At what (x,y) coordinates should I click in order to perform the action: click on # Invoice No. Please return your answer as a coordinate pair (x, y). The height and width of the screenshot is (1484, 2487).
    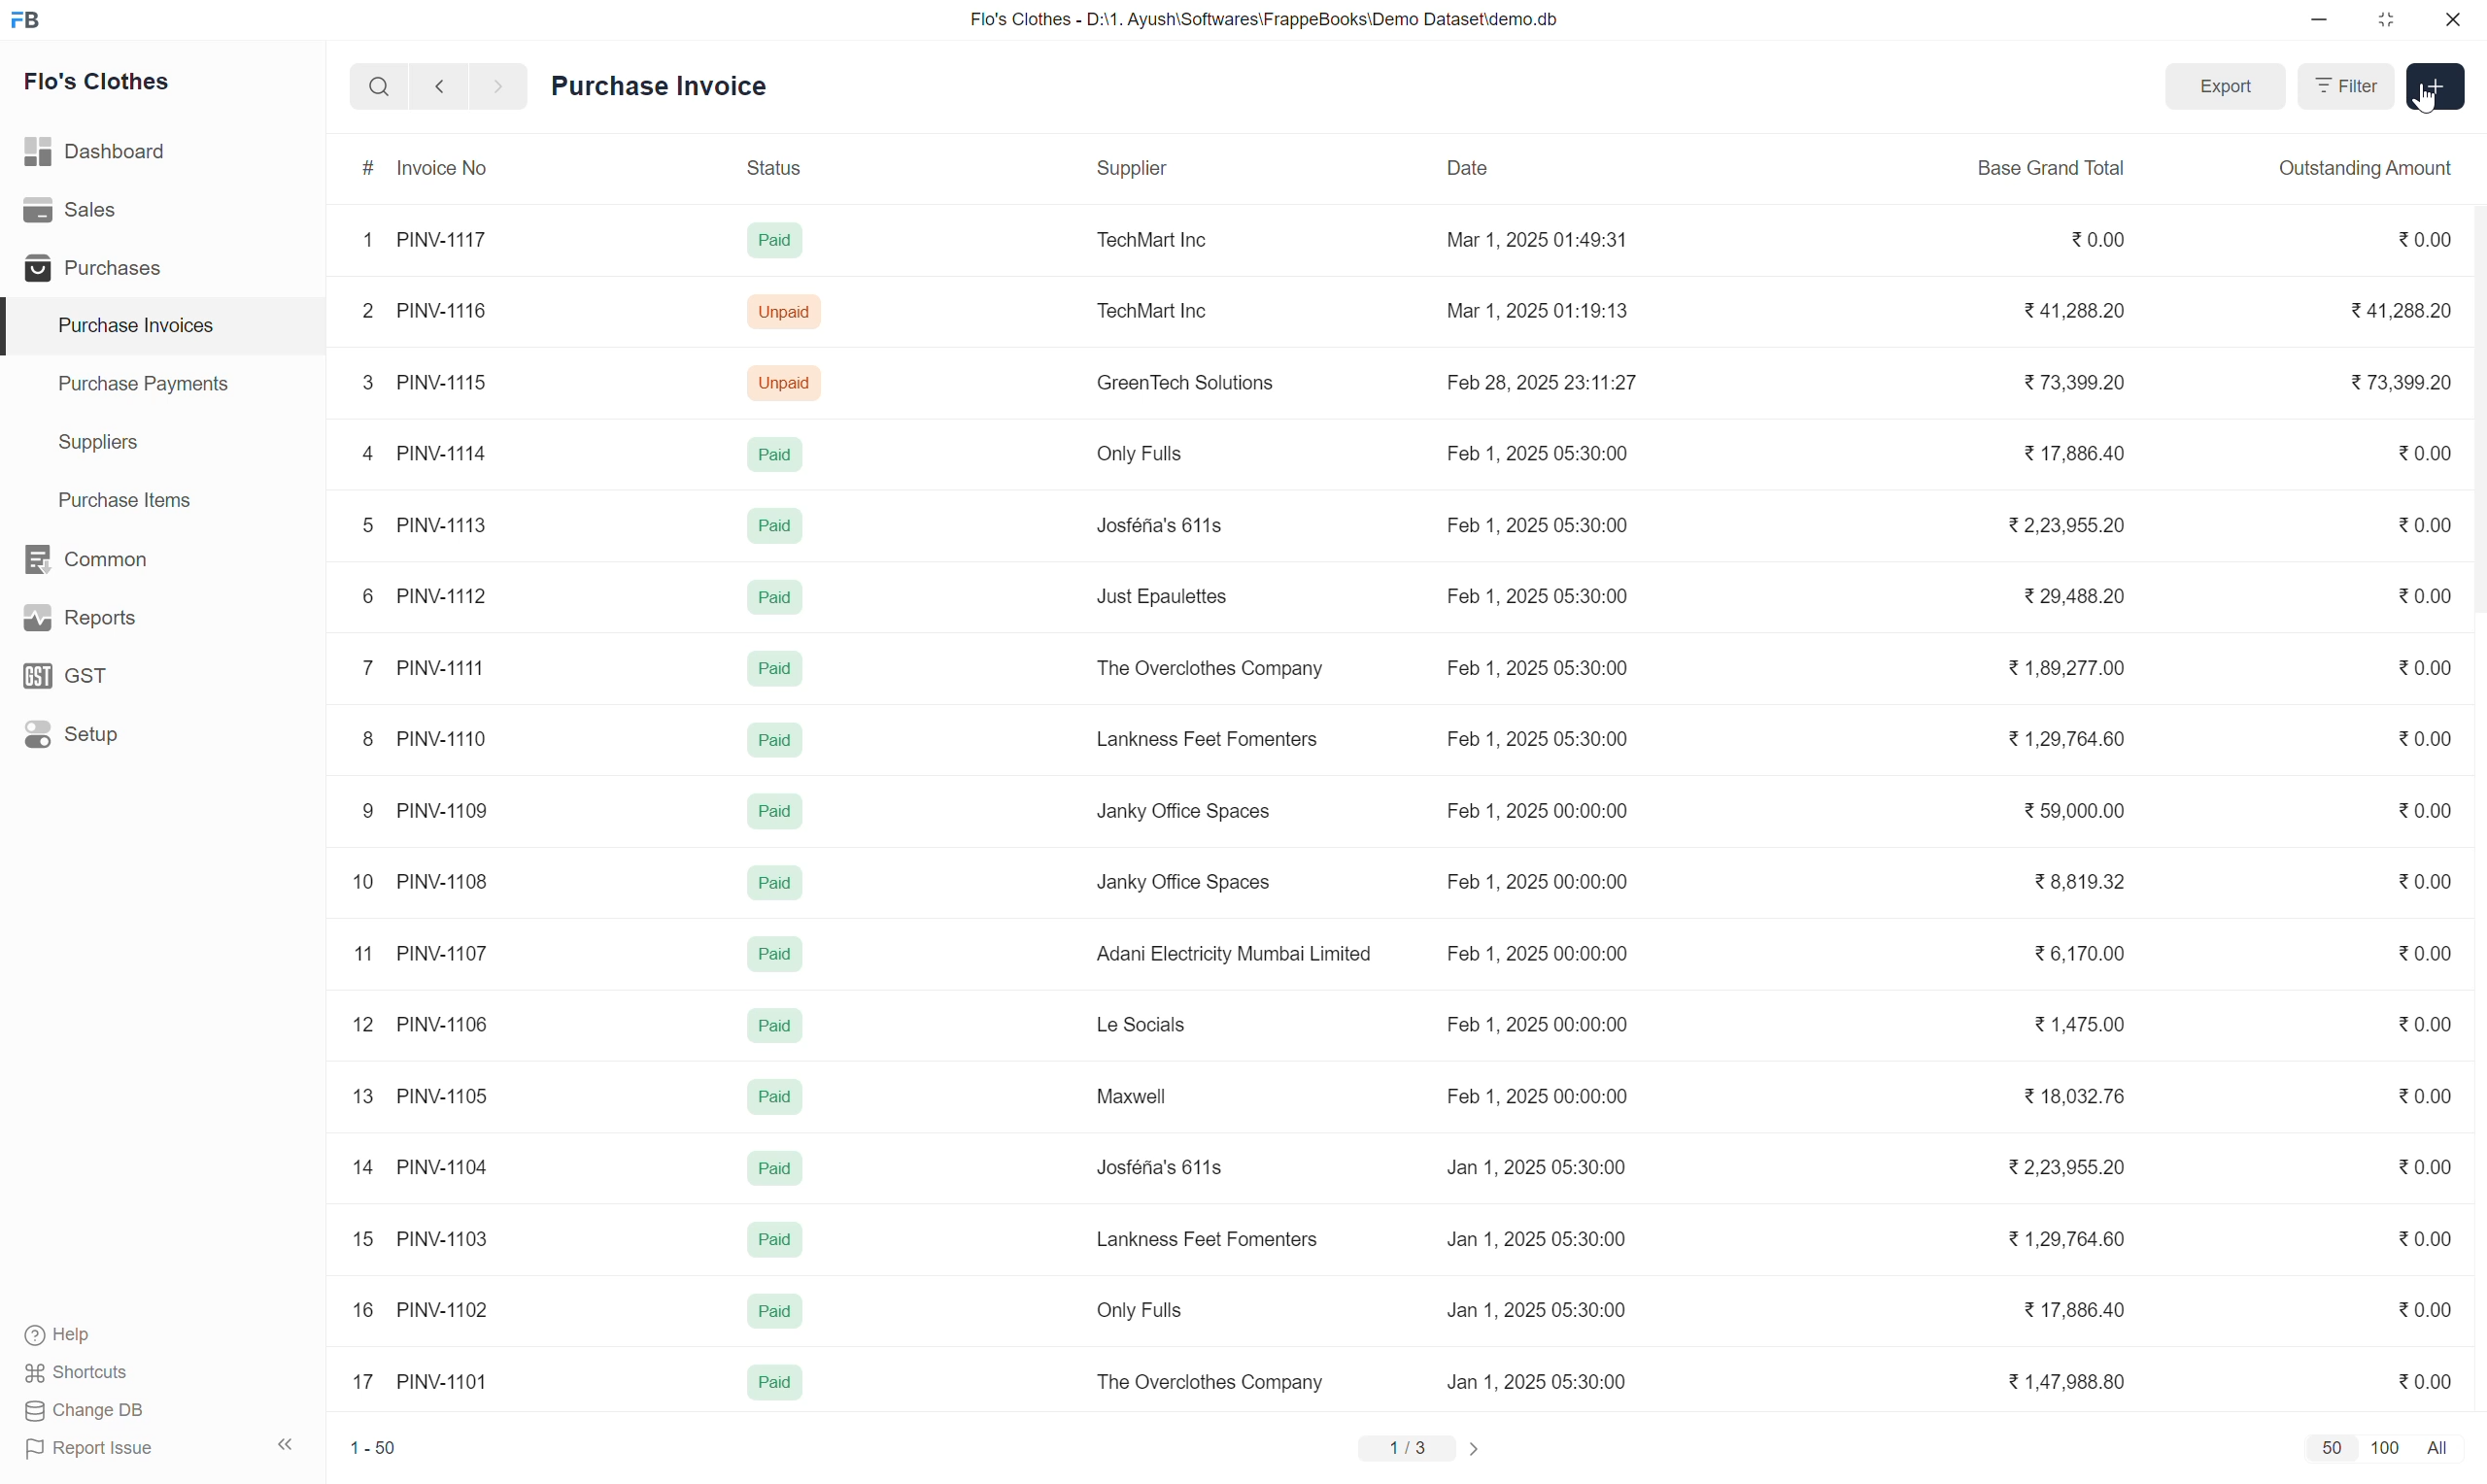
    Looking at the image, I should click on (450, 168).